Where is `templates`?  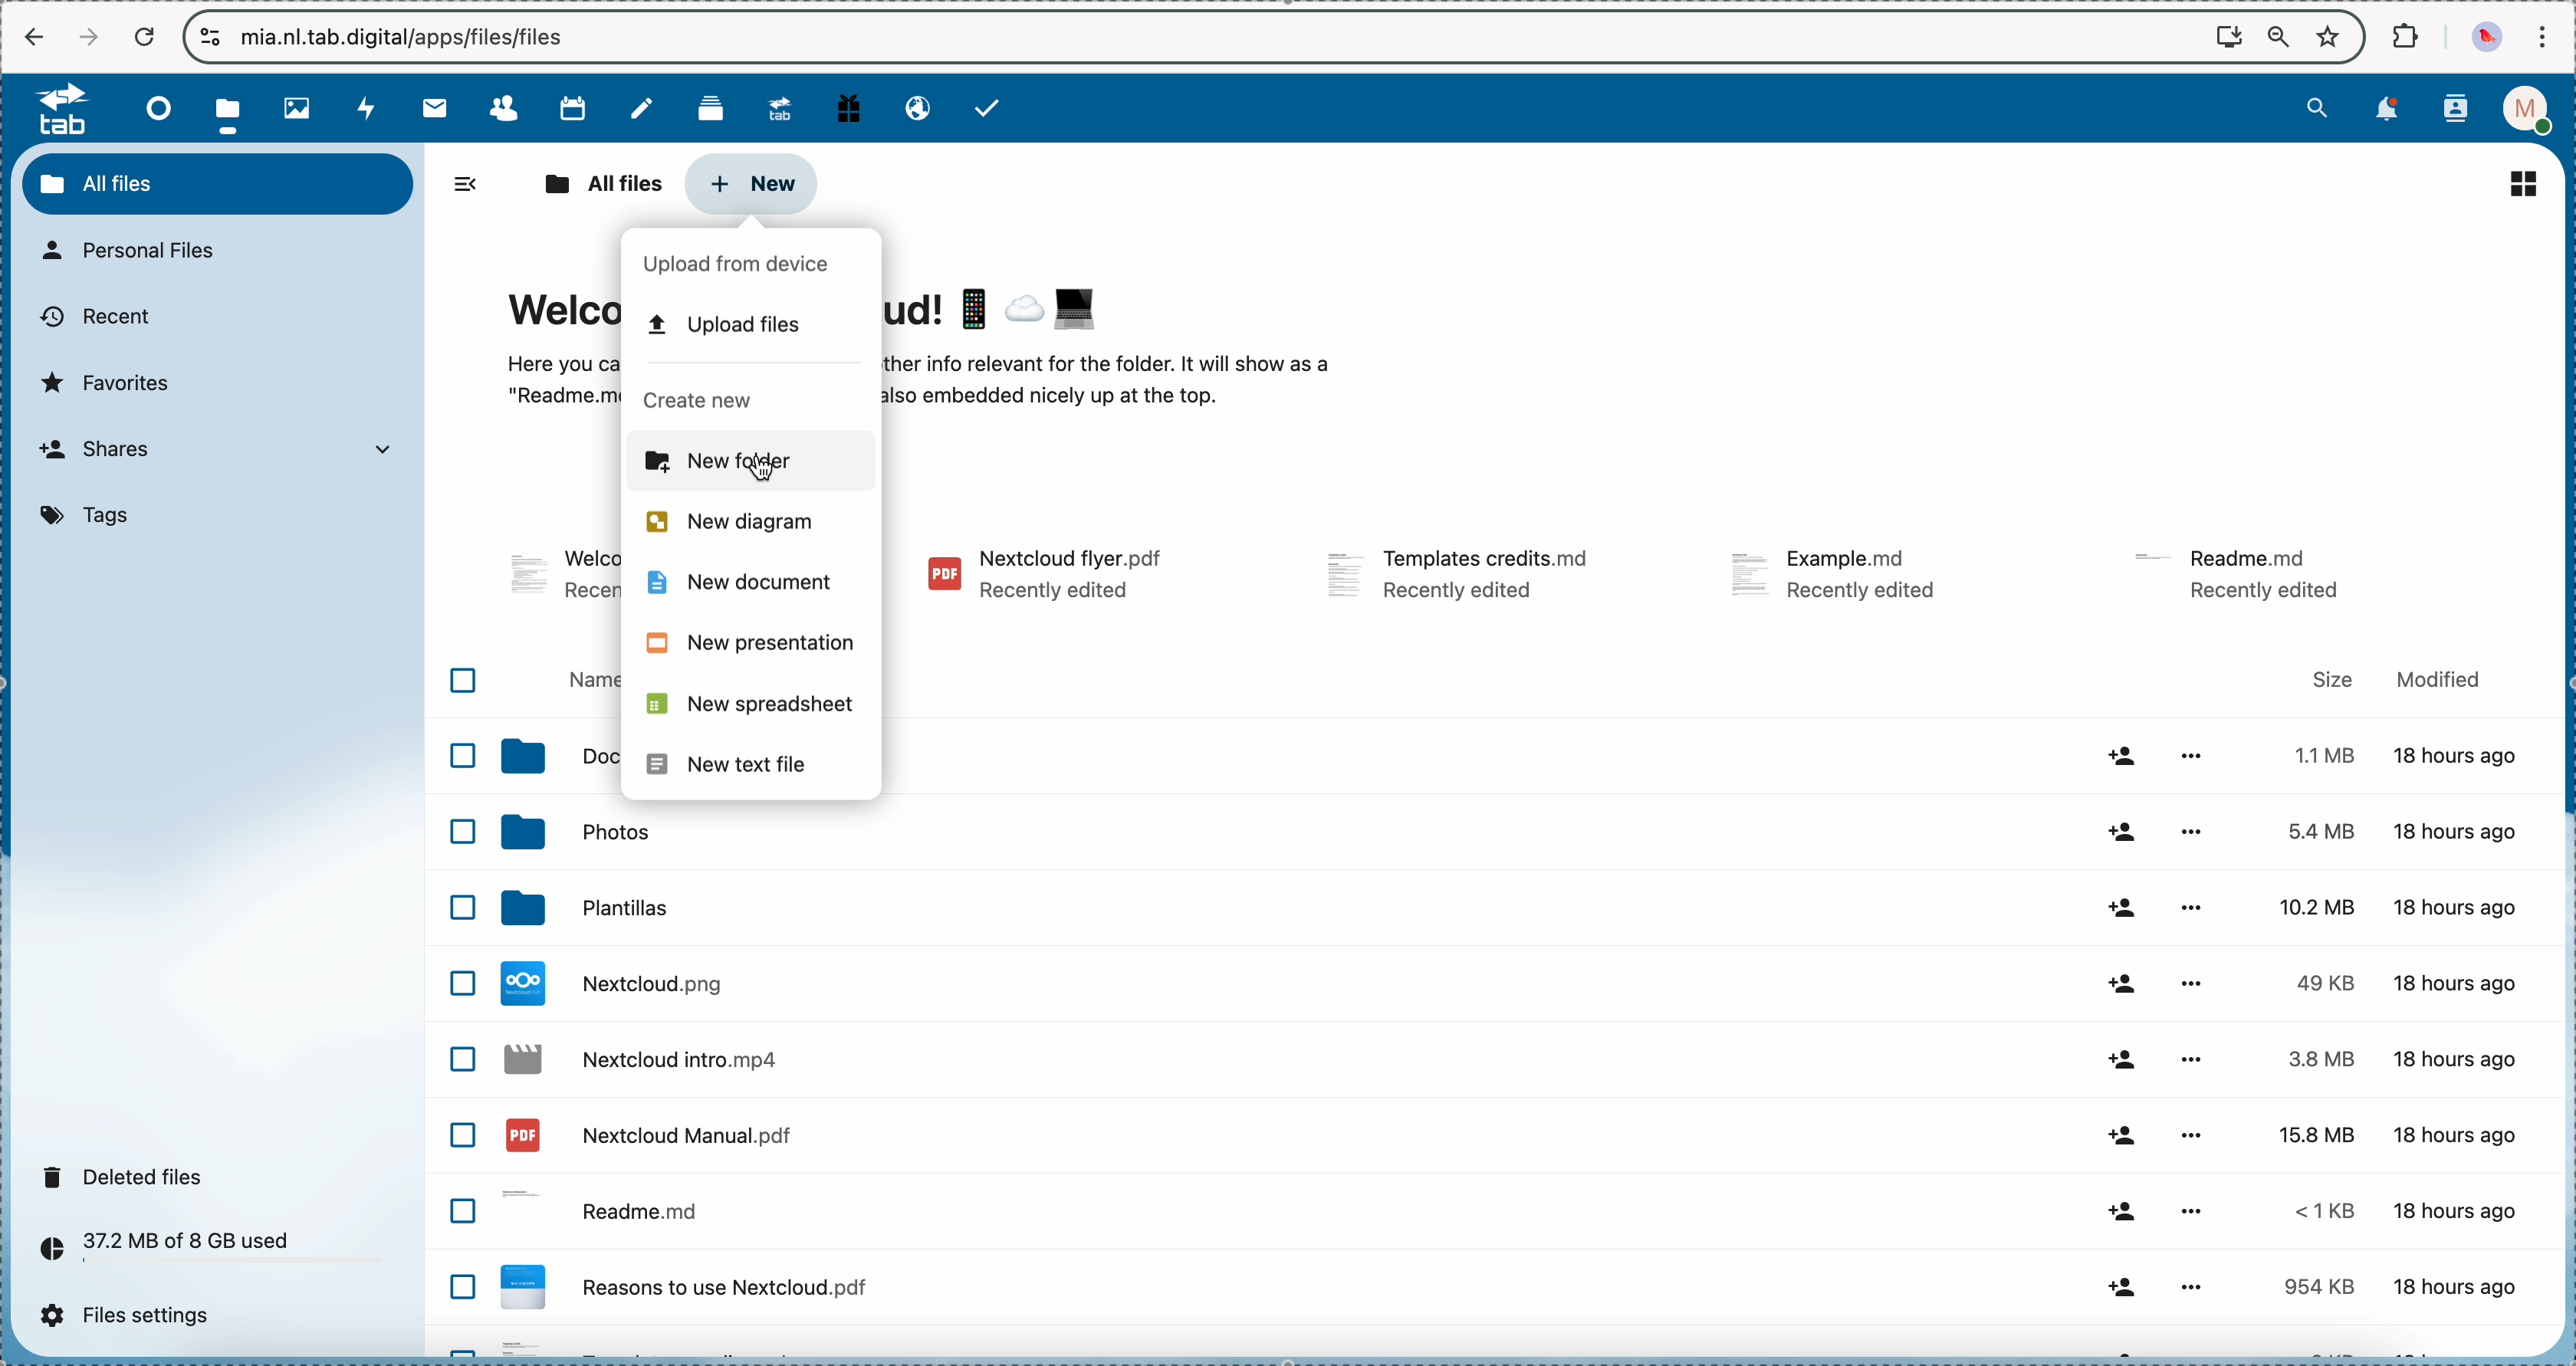 templates is located at coordinates (1282, 906).